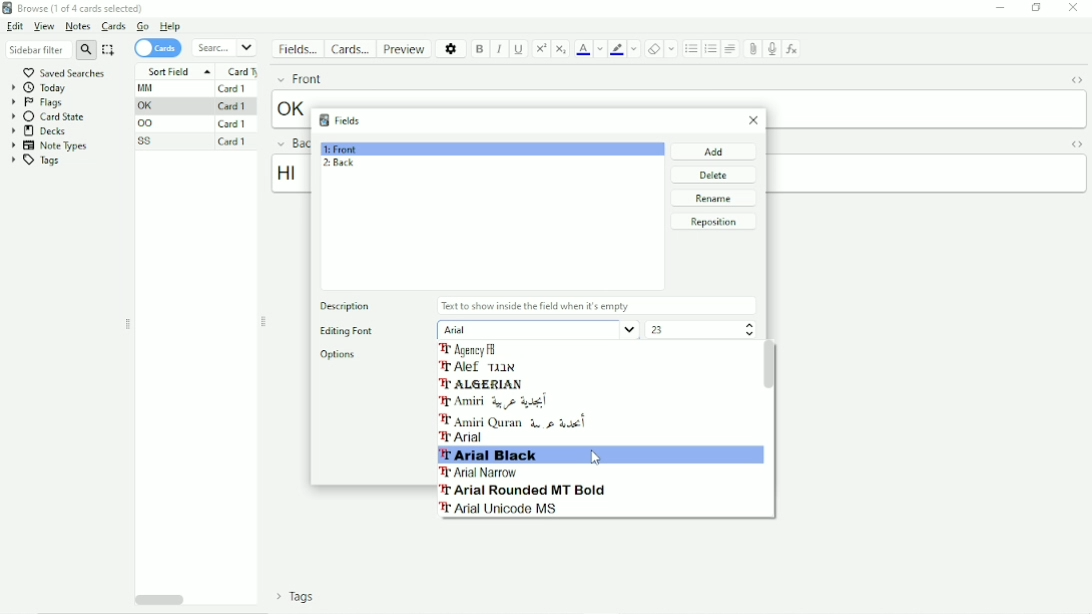 Image resolution: width=1092 pixels, height=614 pixels. Describe the element at coordinates (341, 119) in the screenshot. I see `Fields` at that location.